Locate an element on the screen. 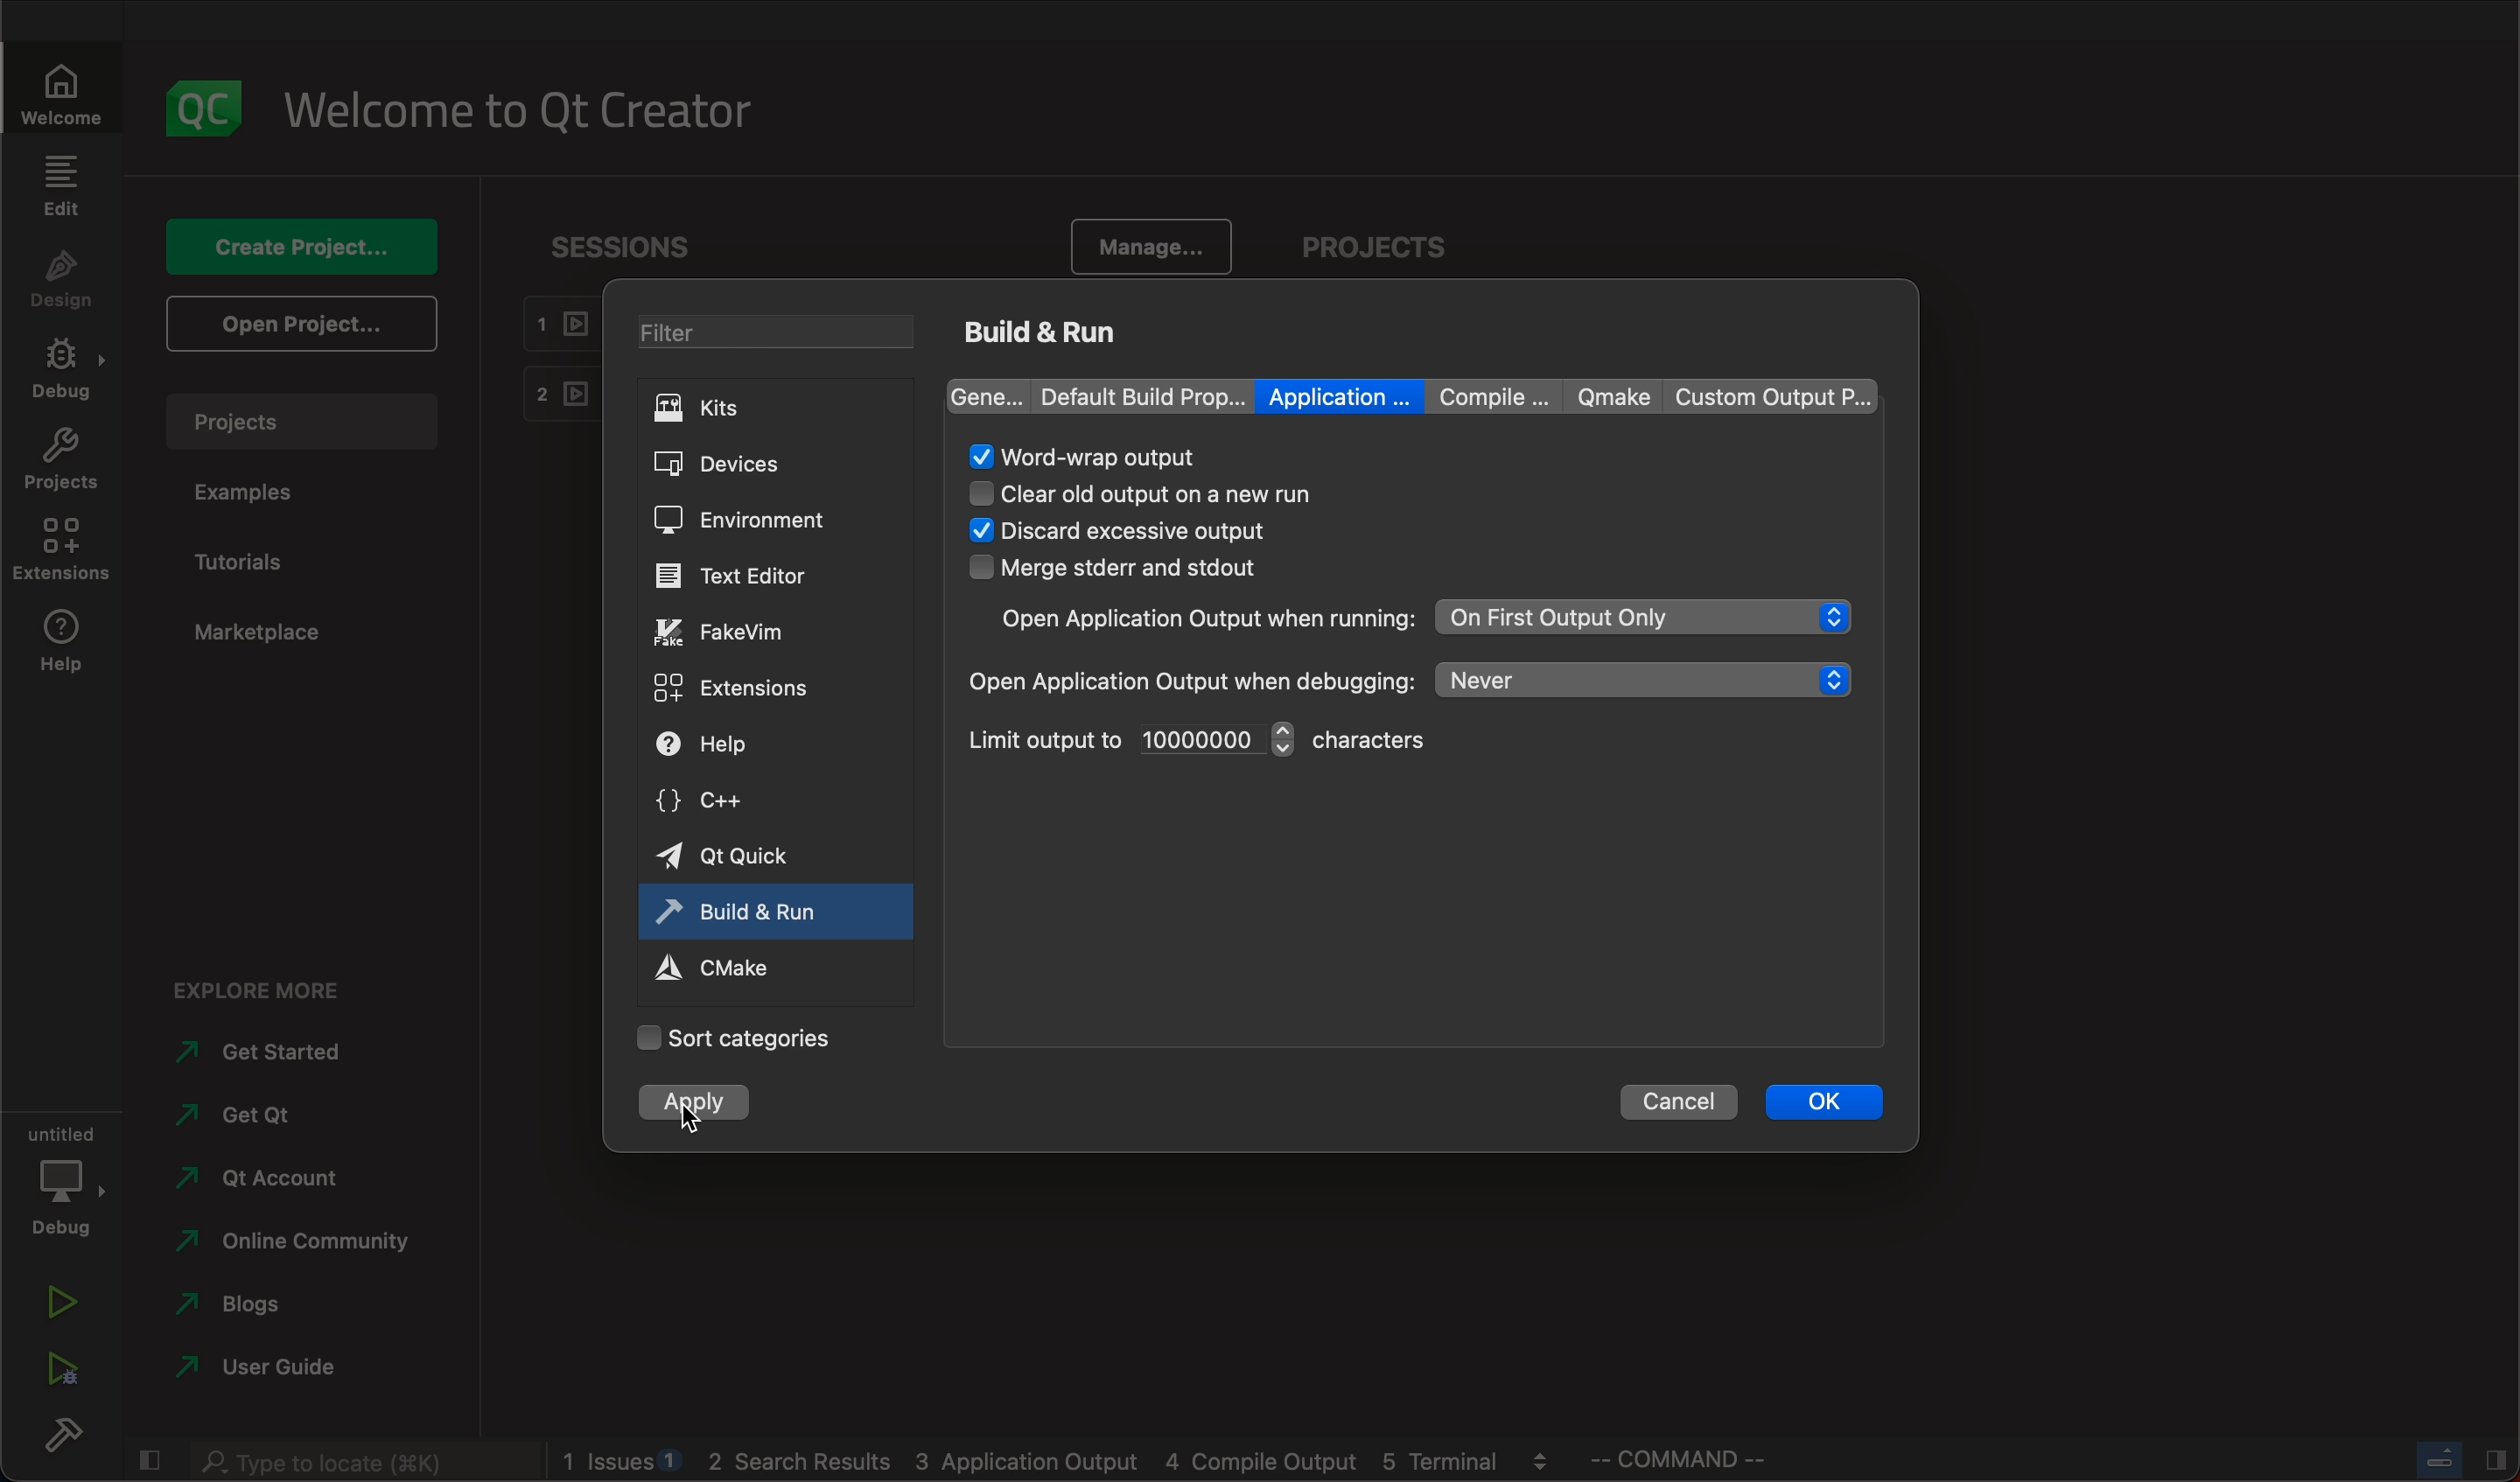  Categories is located at coordinates (748, 1036).